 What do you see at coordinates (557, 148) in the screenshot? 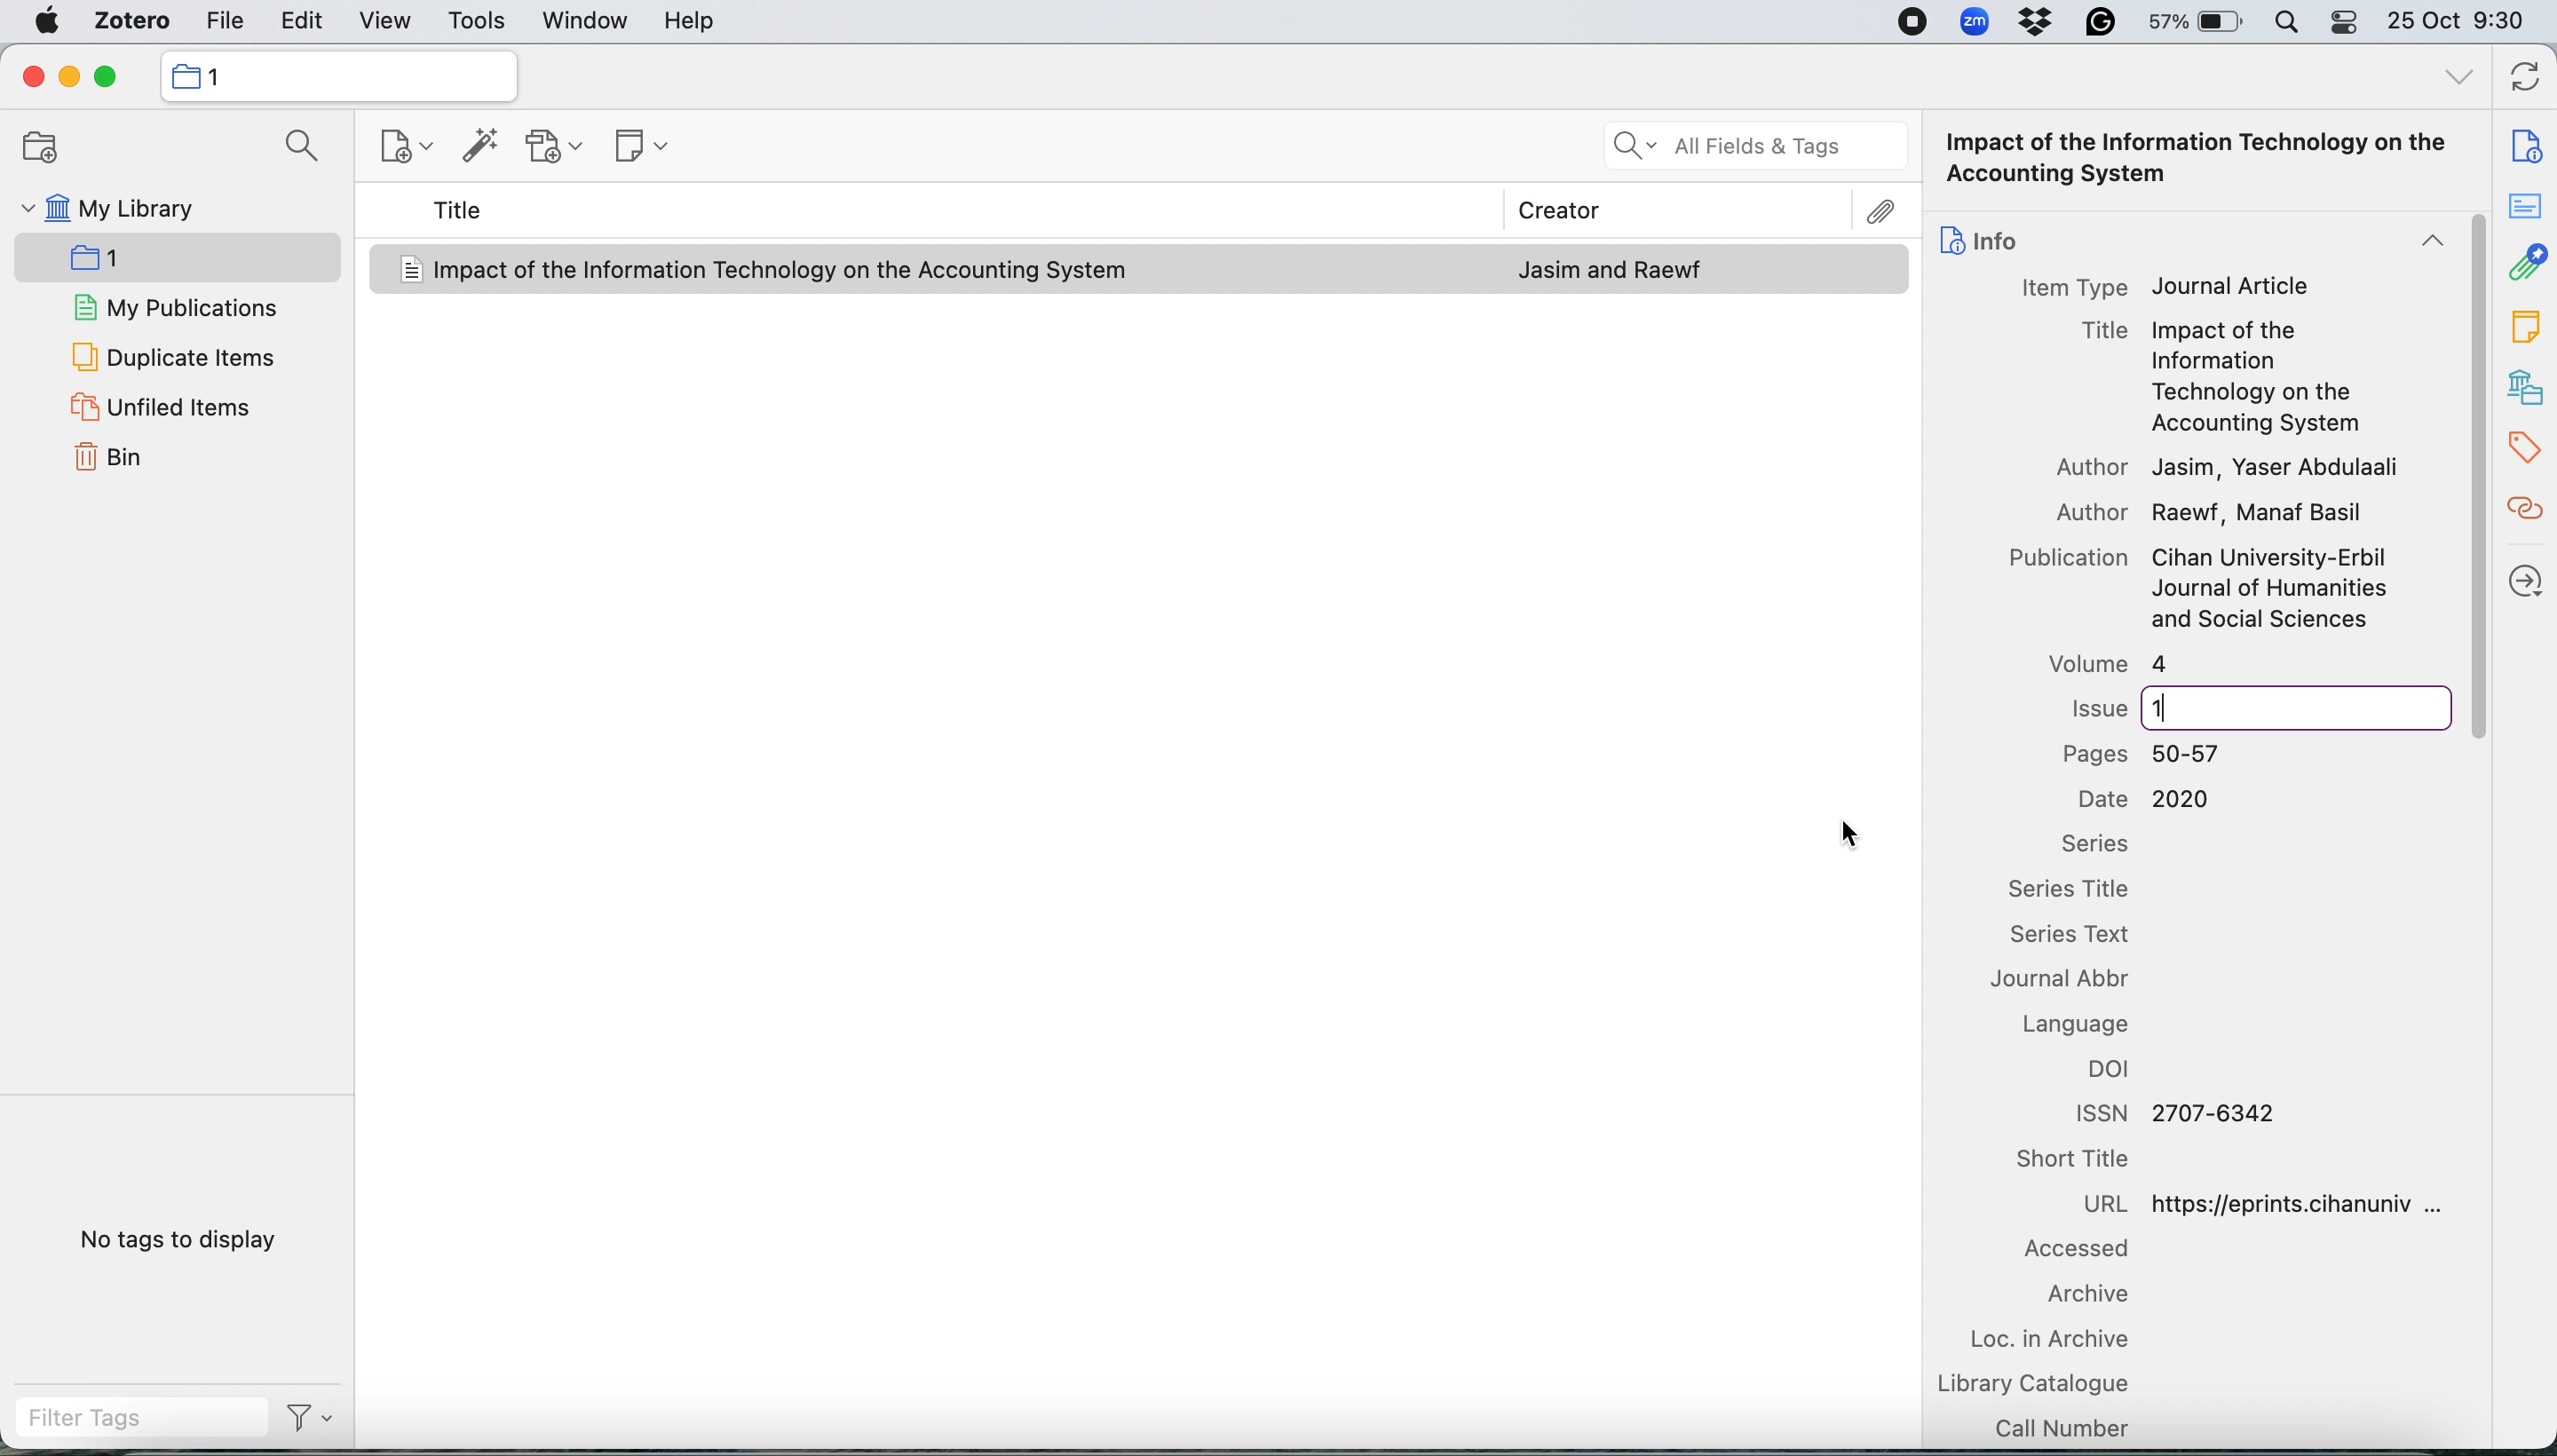
I see `add attachment` at bounding box center [557, 148].